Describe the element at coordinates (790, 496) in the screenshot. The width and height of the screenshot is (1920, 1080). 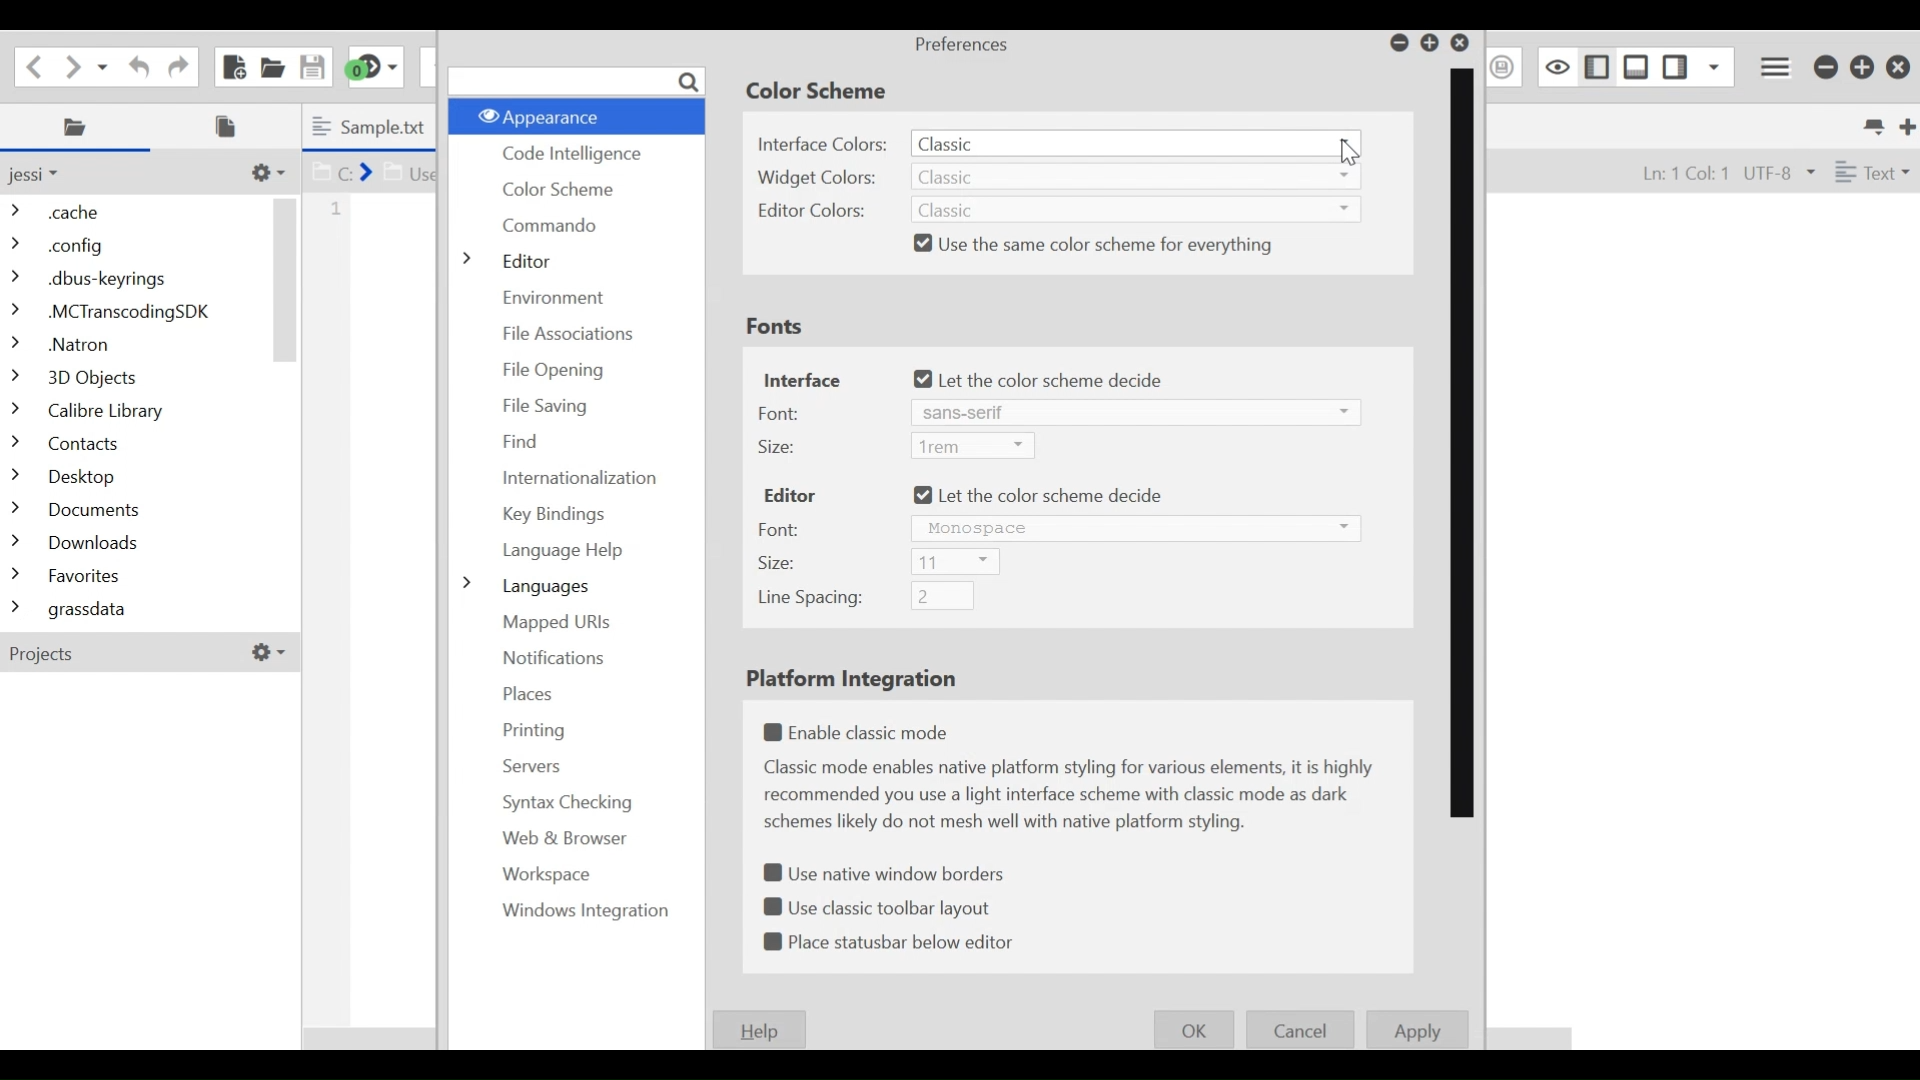
I see `Editor` at that location.